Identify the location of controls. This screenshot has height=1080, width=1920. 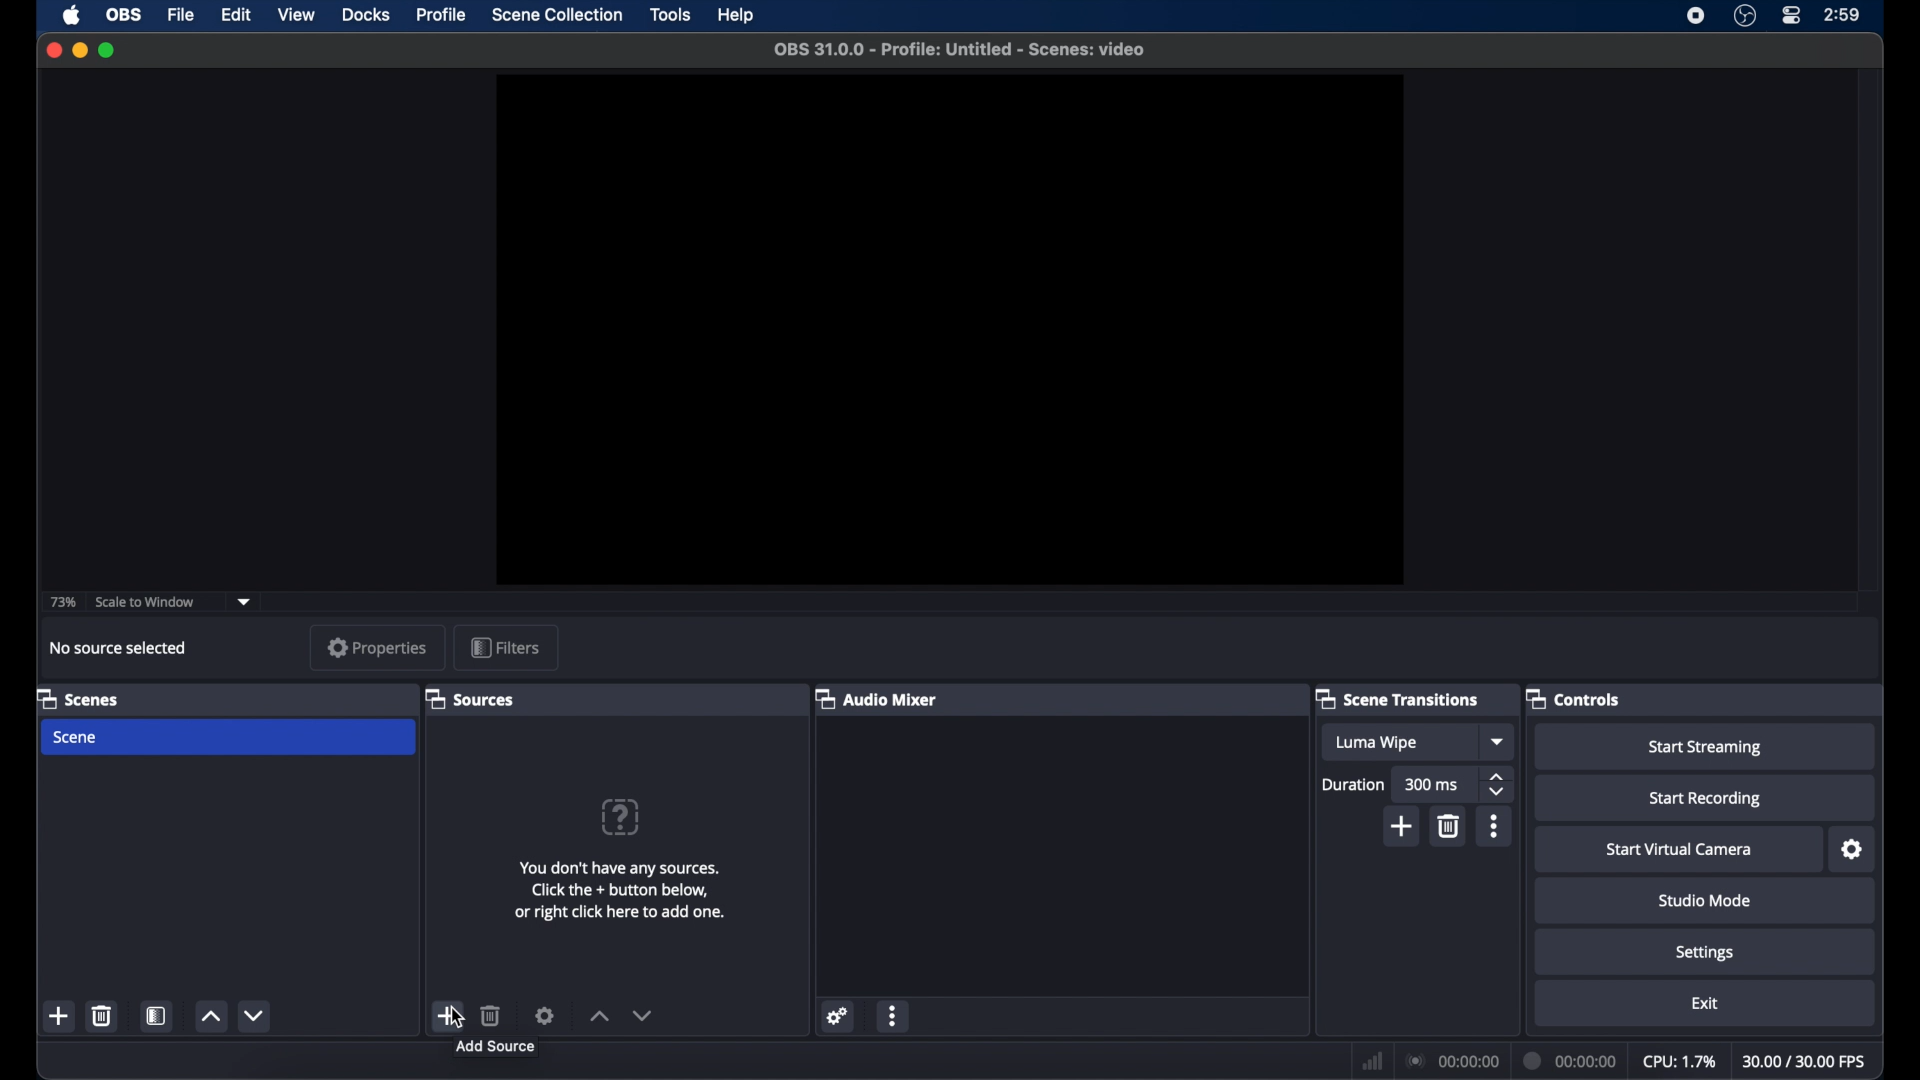
(1572, 698).